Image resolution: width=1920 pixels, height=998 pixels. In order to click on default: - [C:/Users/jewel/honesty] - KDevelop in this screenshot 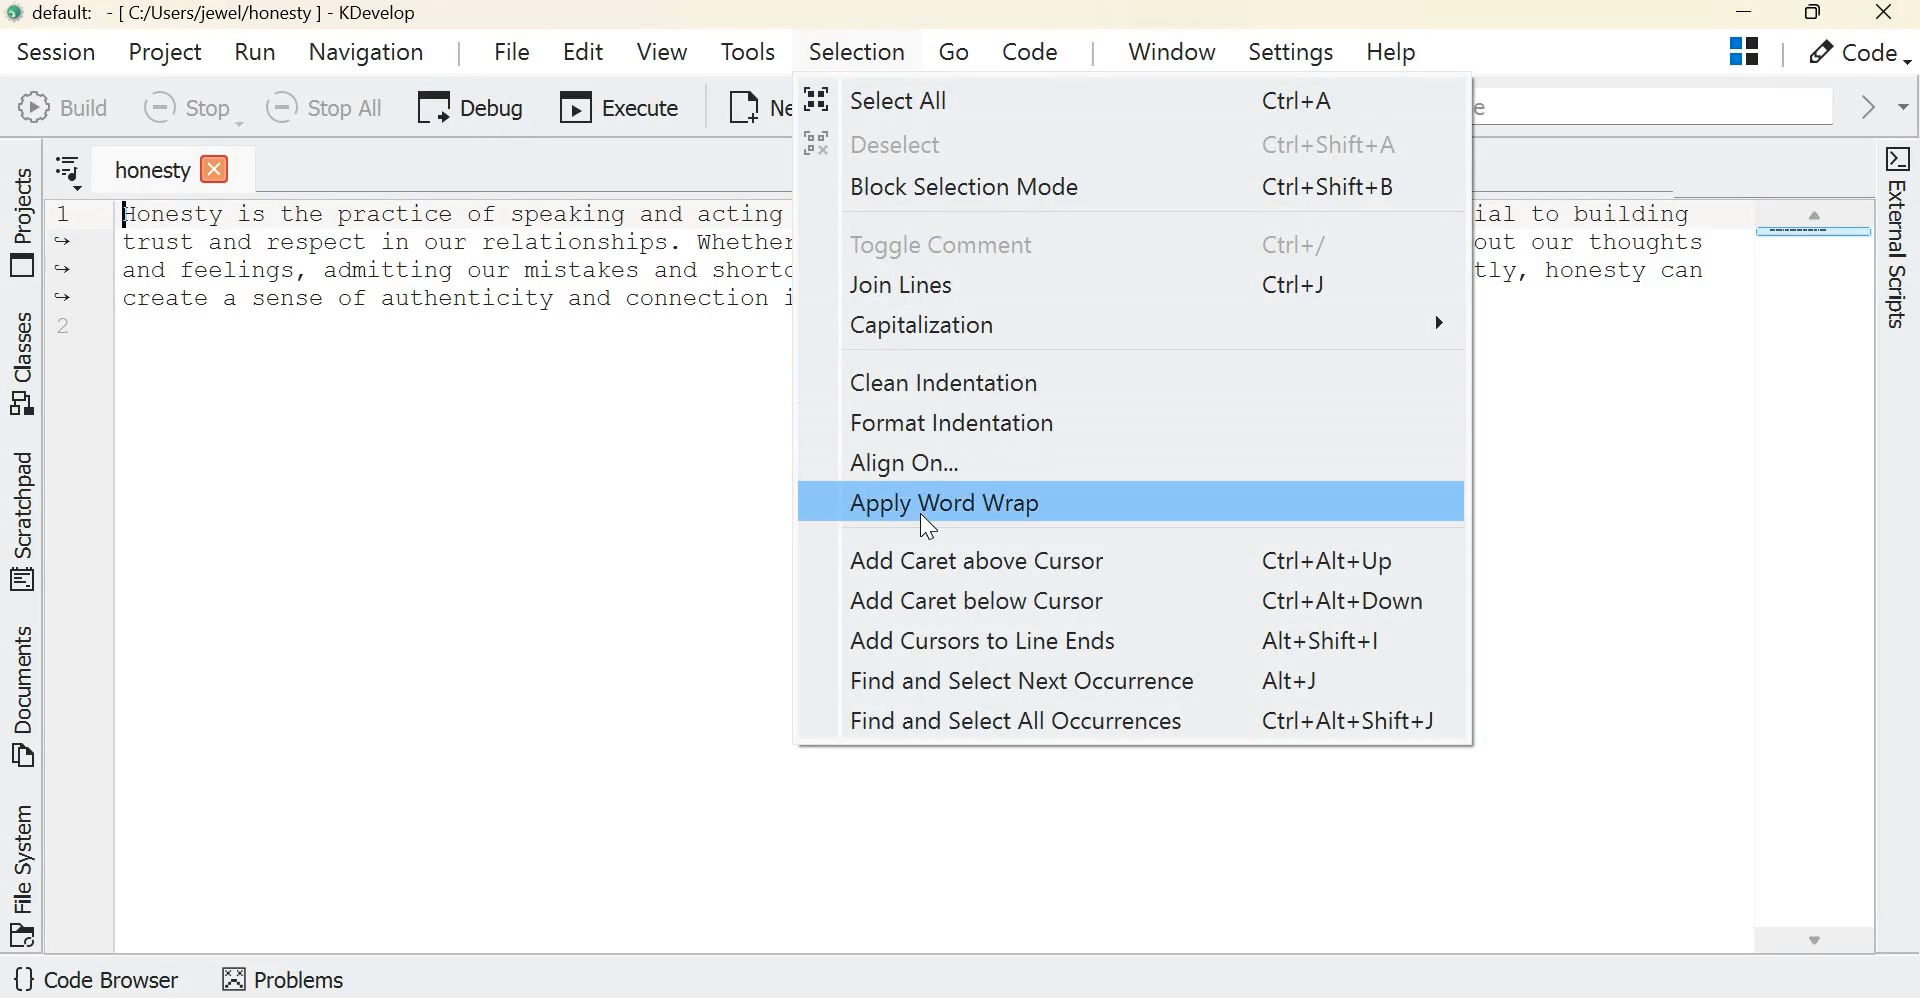, I will do `click(222, 14)`.